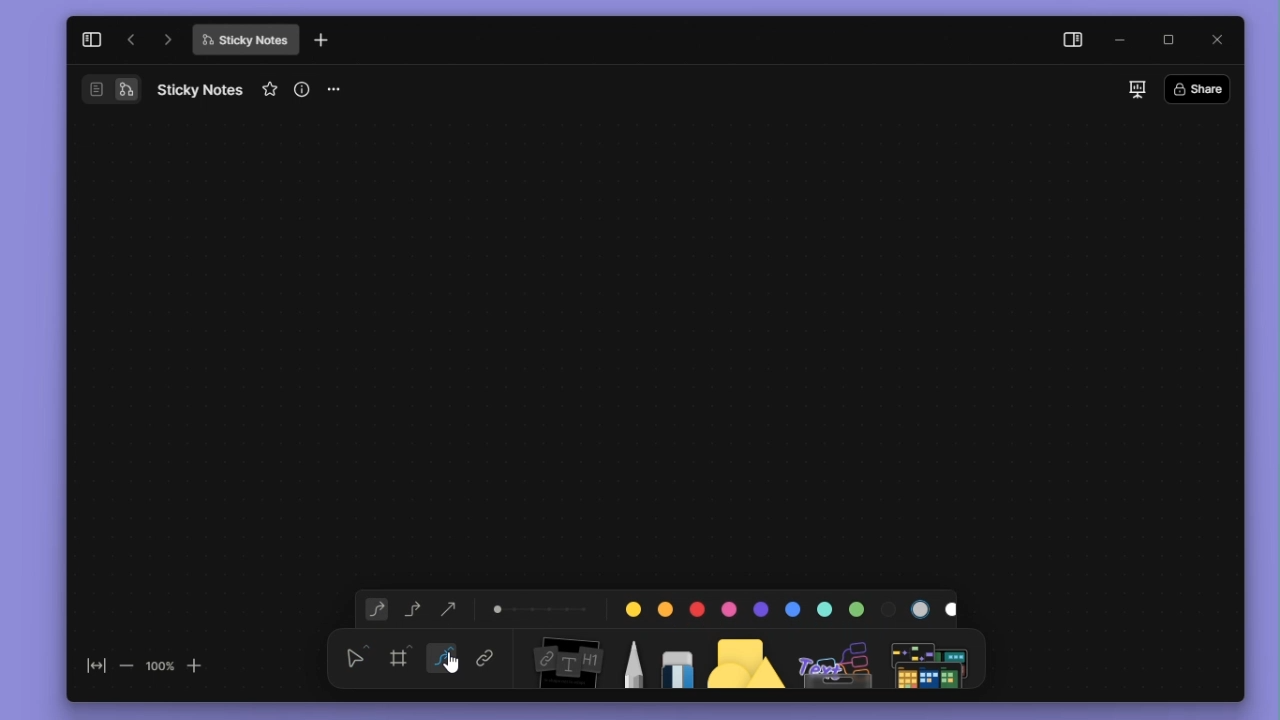 Image resolution: width=1280 pixels, height=720 pixels. Describe the element at coordinates (403, 656) in the screenshot. I see `frame` at that location.